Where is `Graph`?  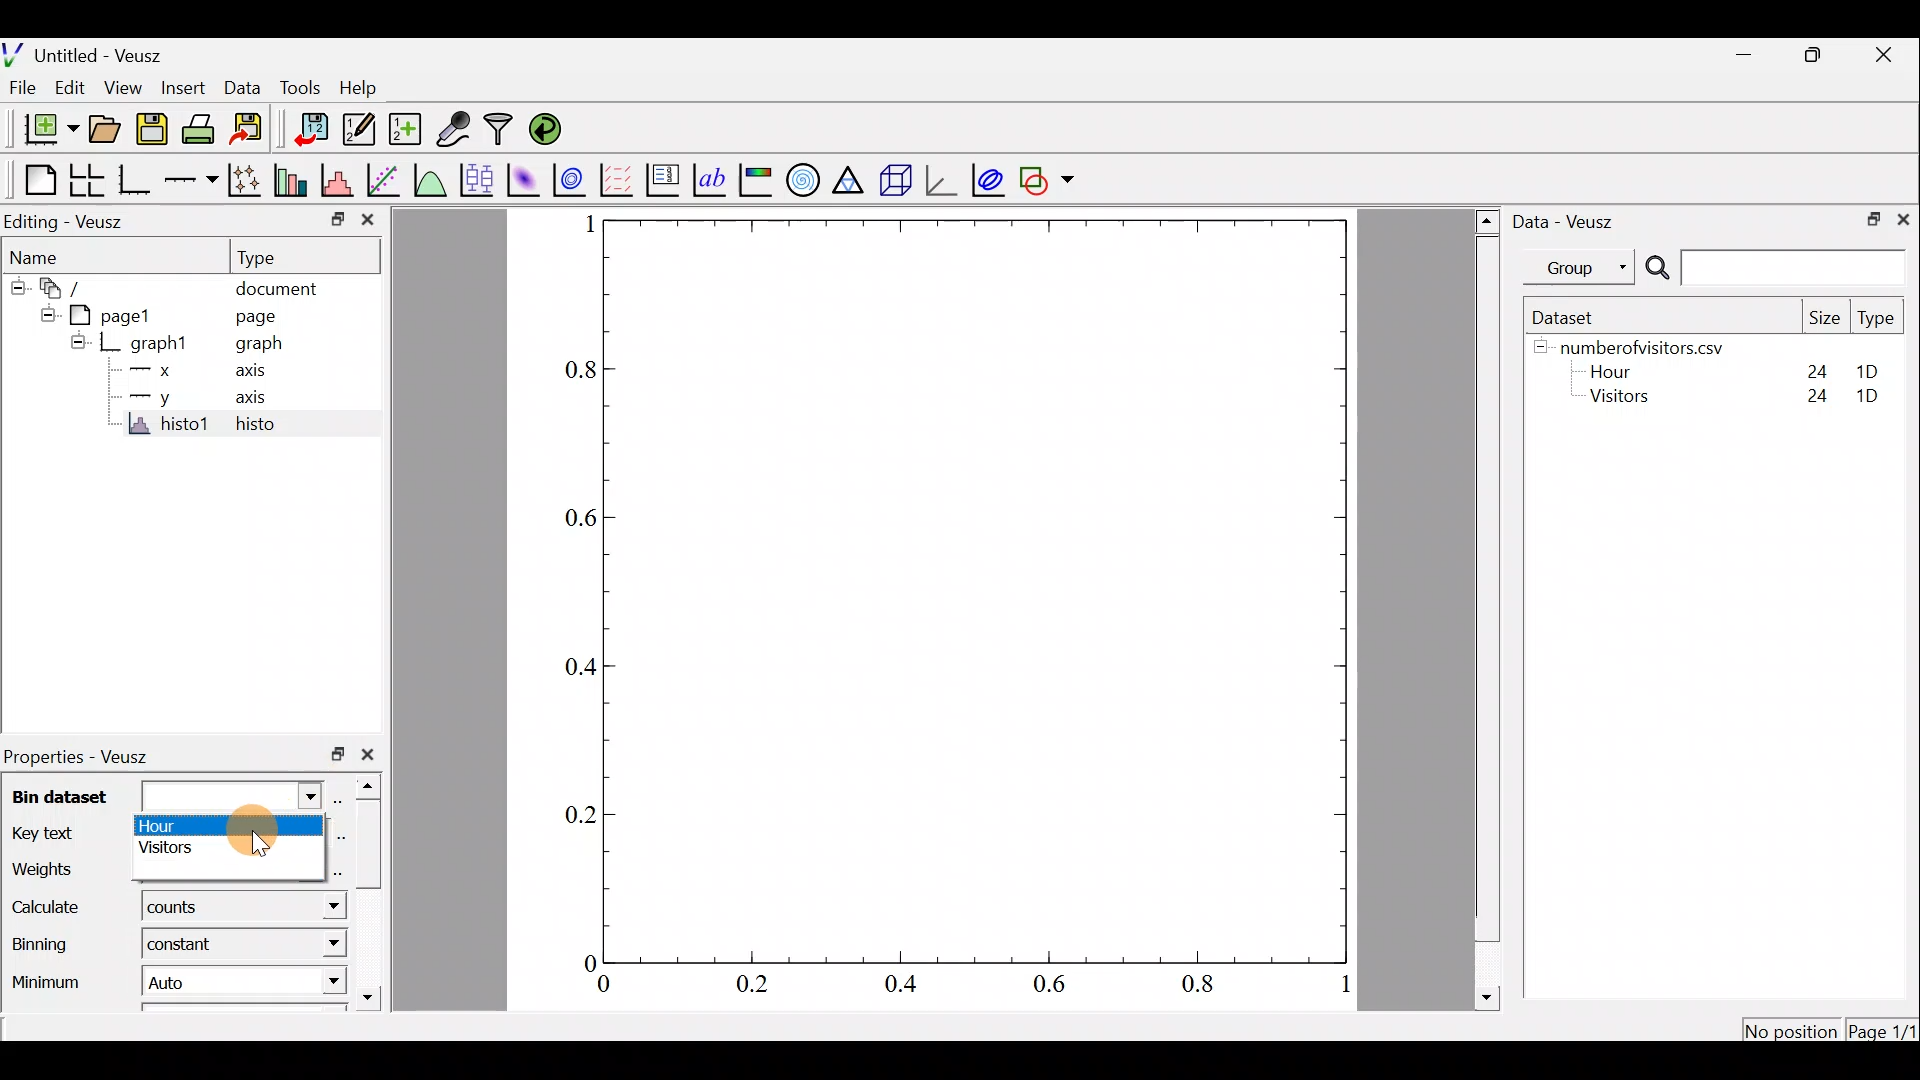 Graph is located at coordinates (973, 591).